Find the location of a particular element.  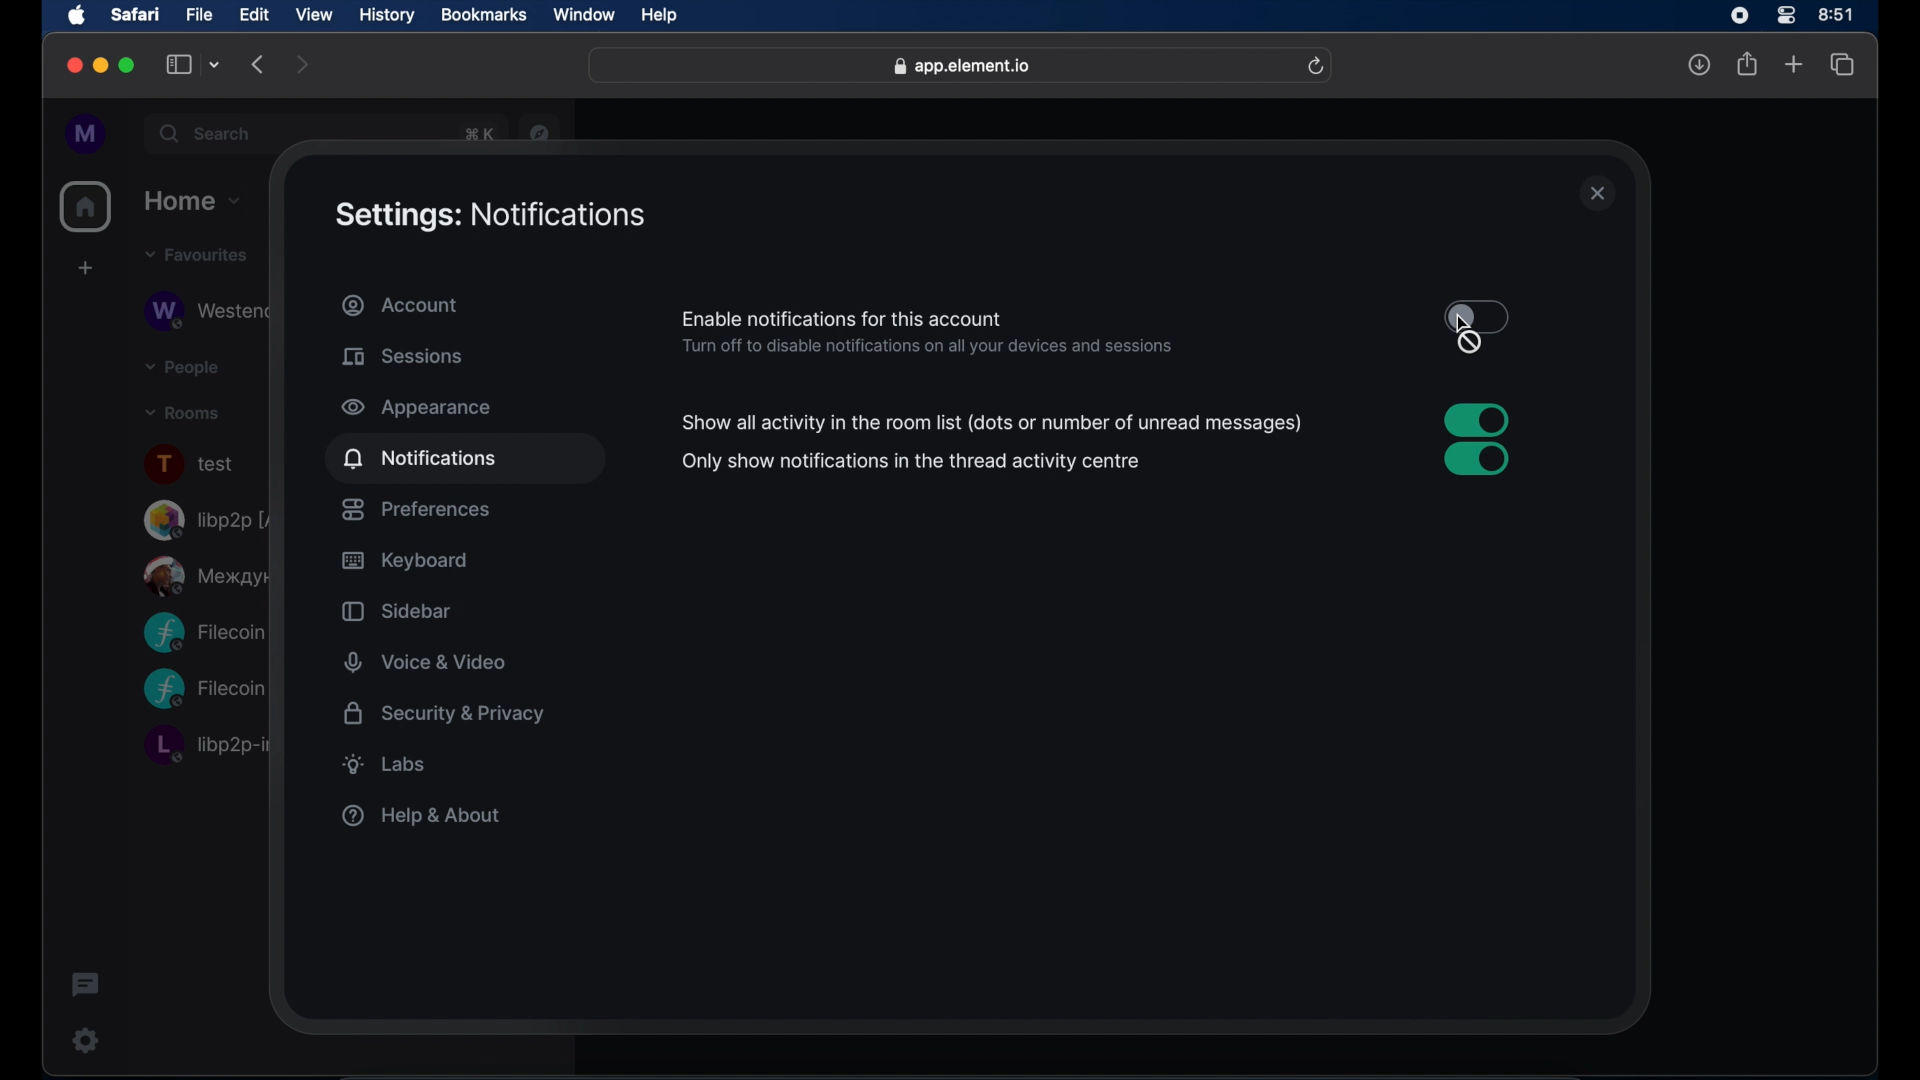

threads is located at coordinates (89, 986).